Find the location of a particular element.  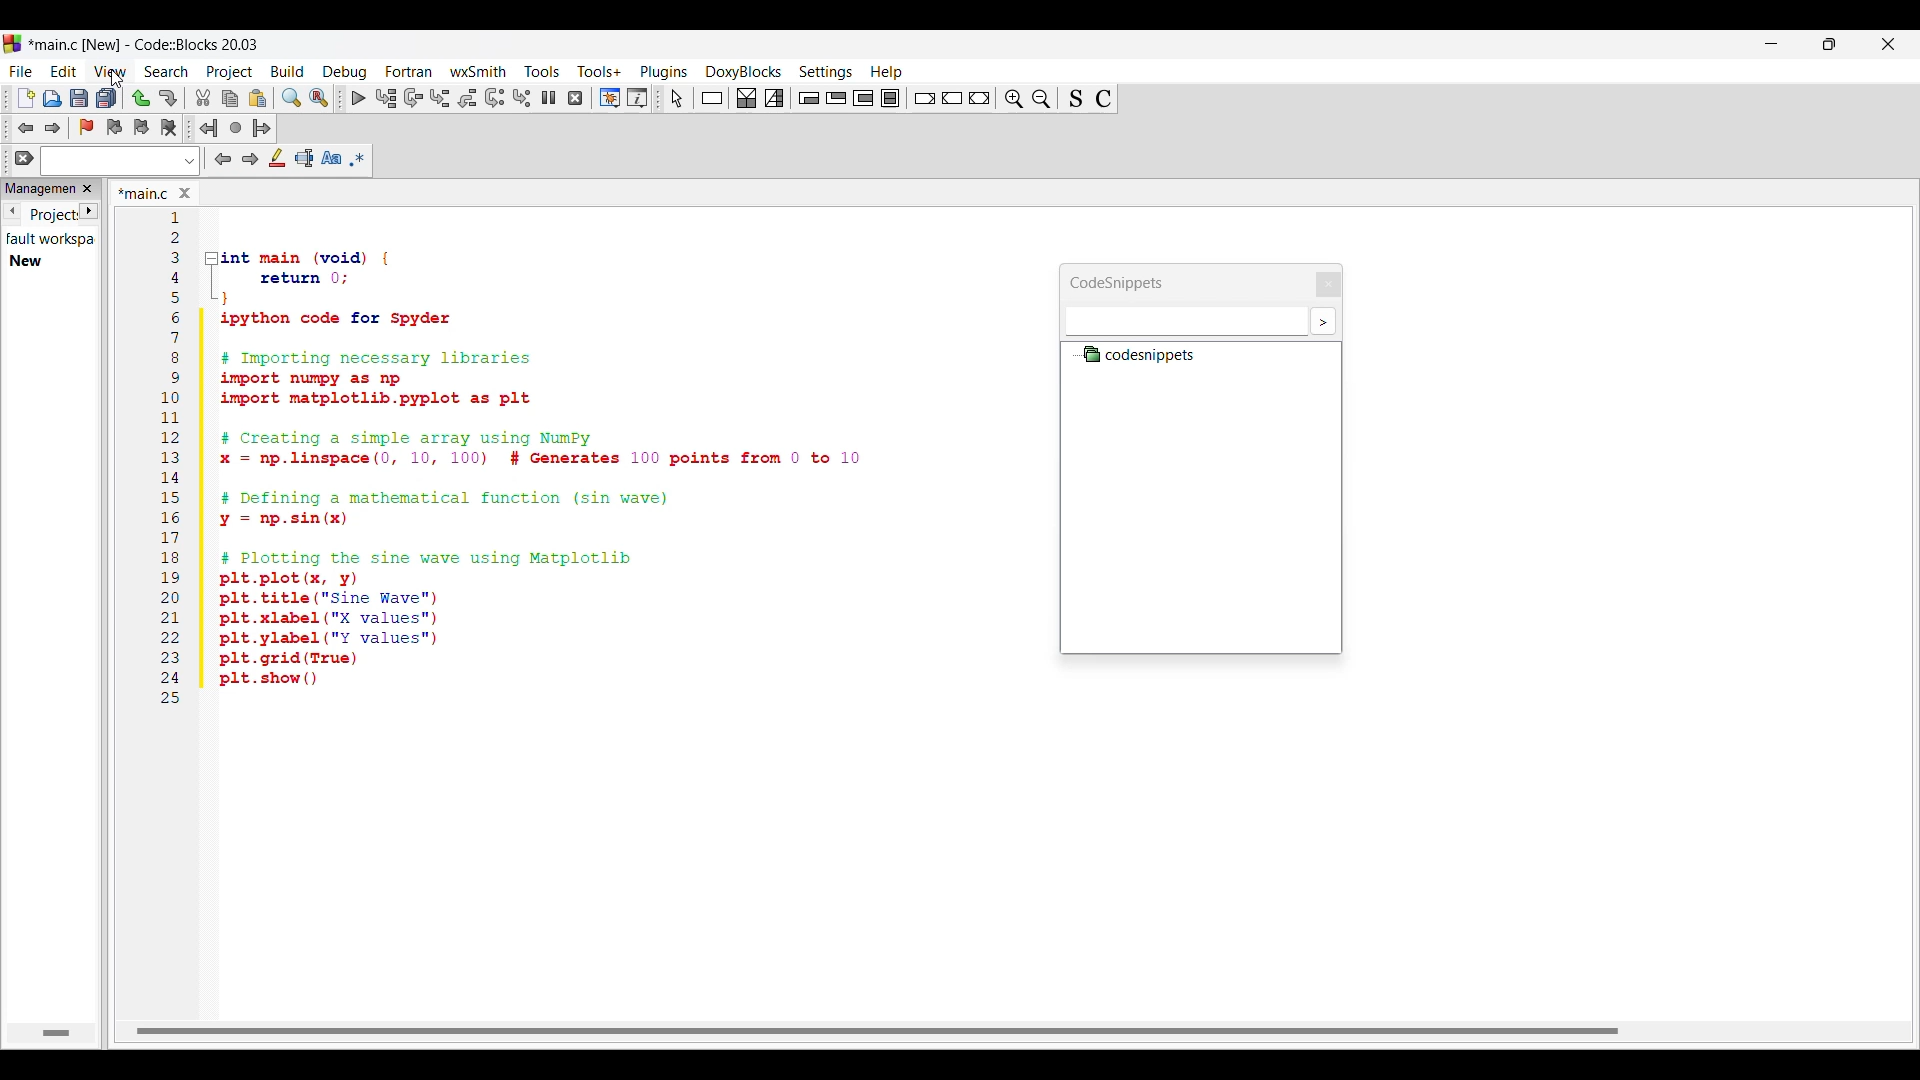

Software logo is located at coordinates (12, 43).